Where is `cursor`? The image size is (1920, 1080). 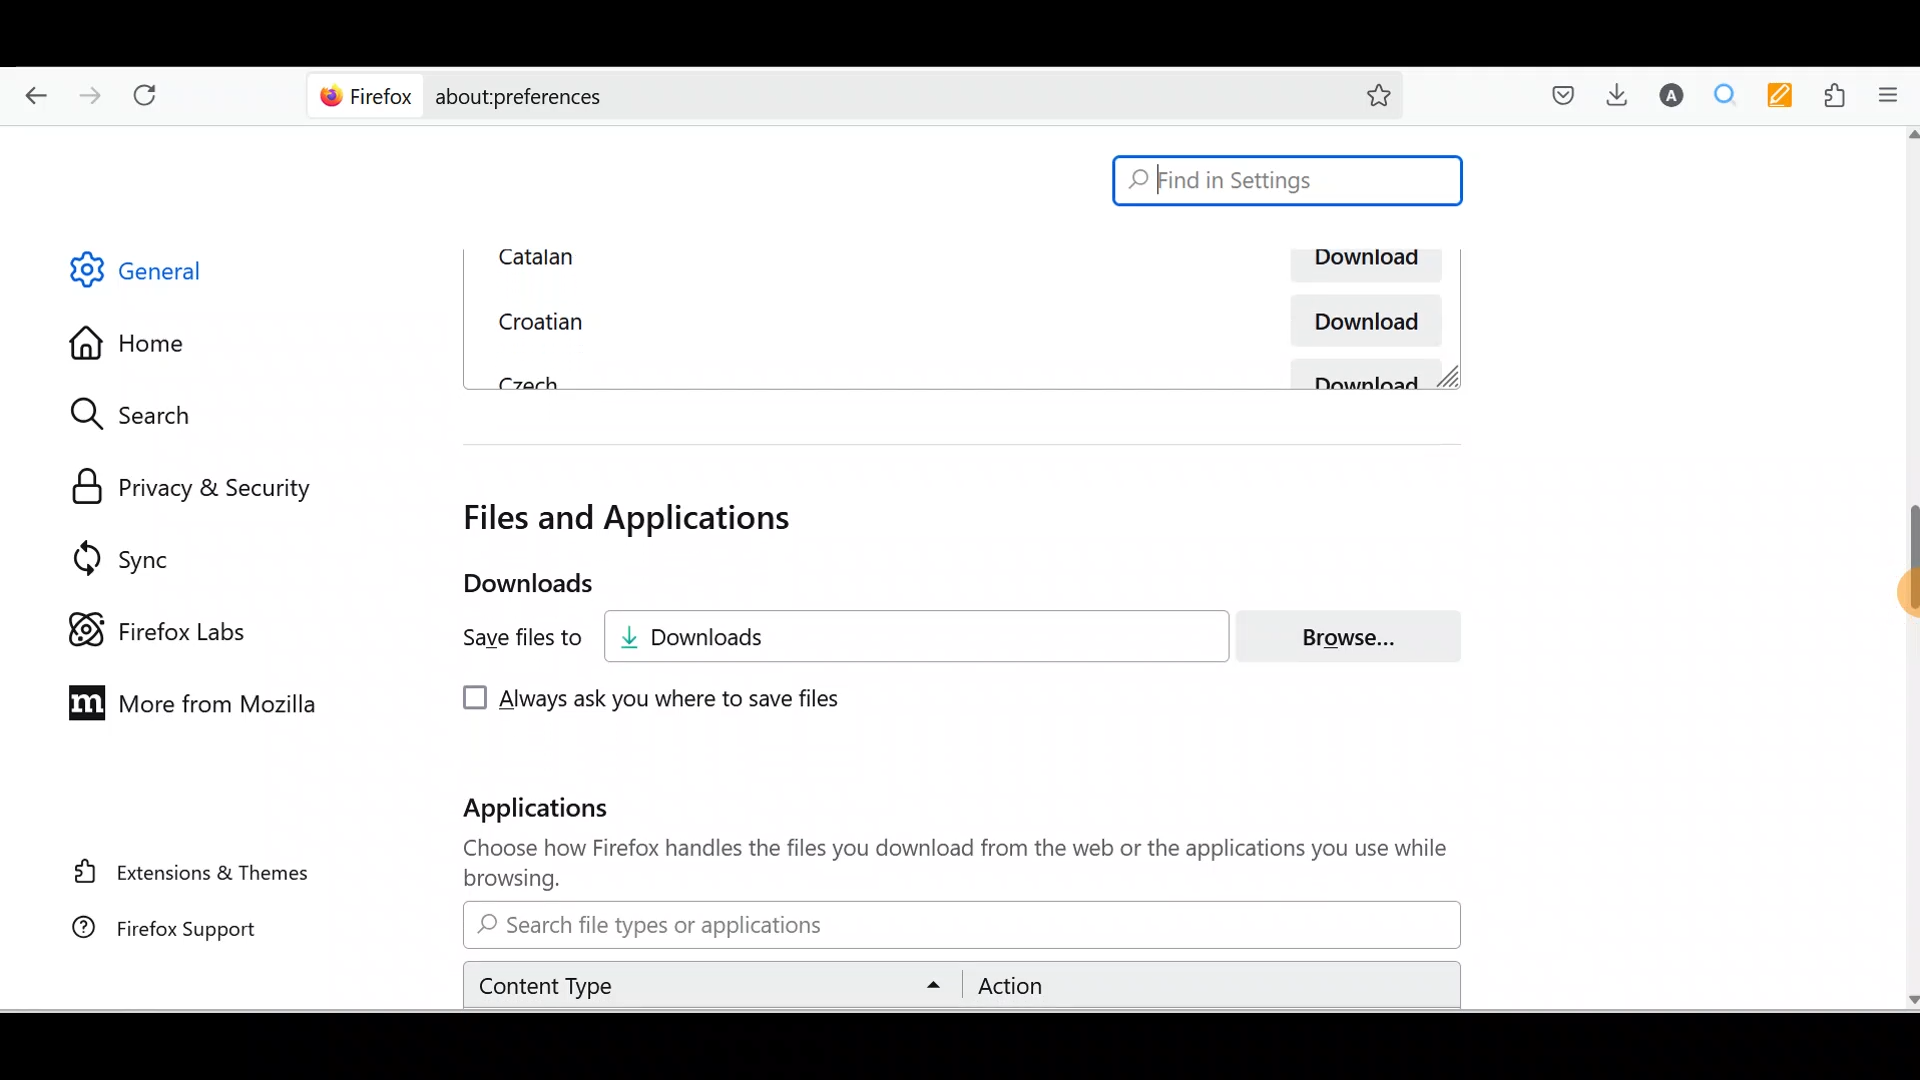 cursor is located at coordinates (1908, 595).